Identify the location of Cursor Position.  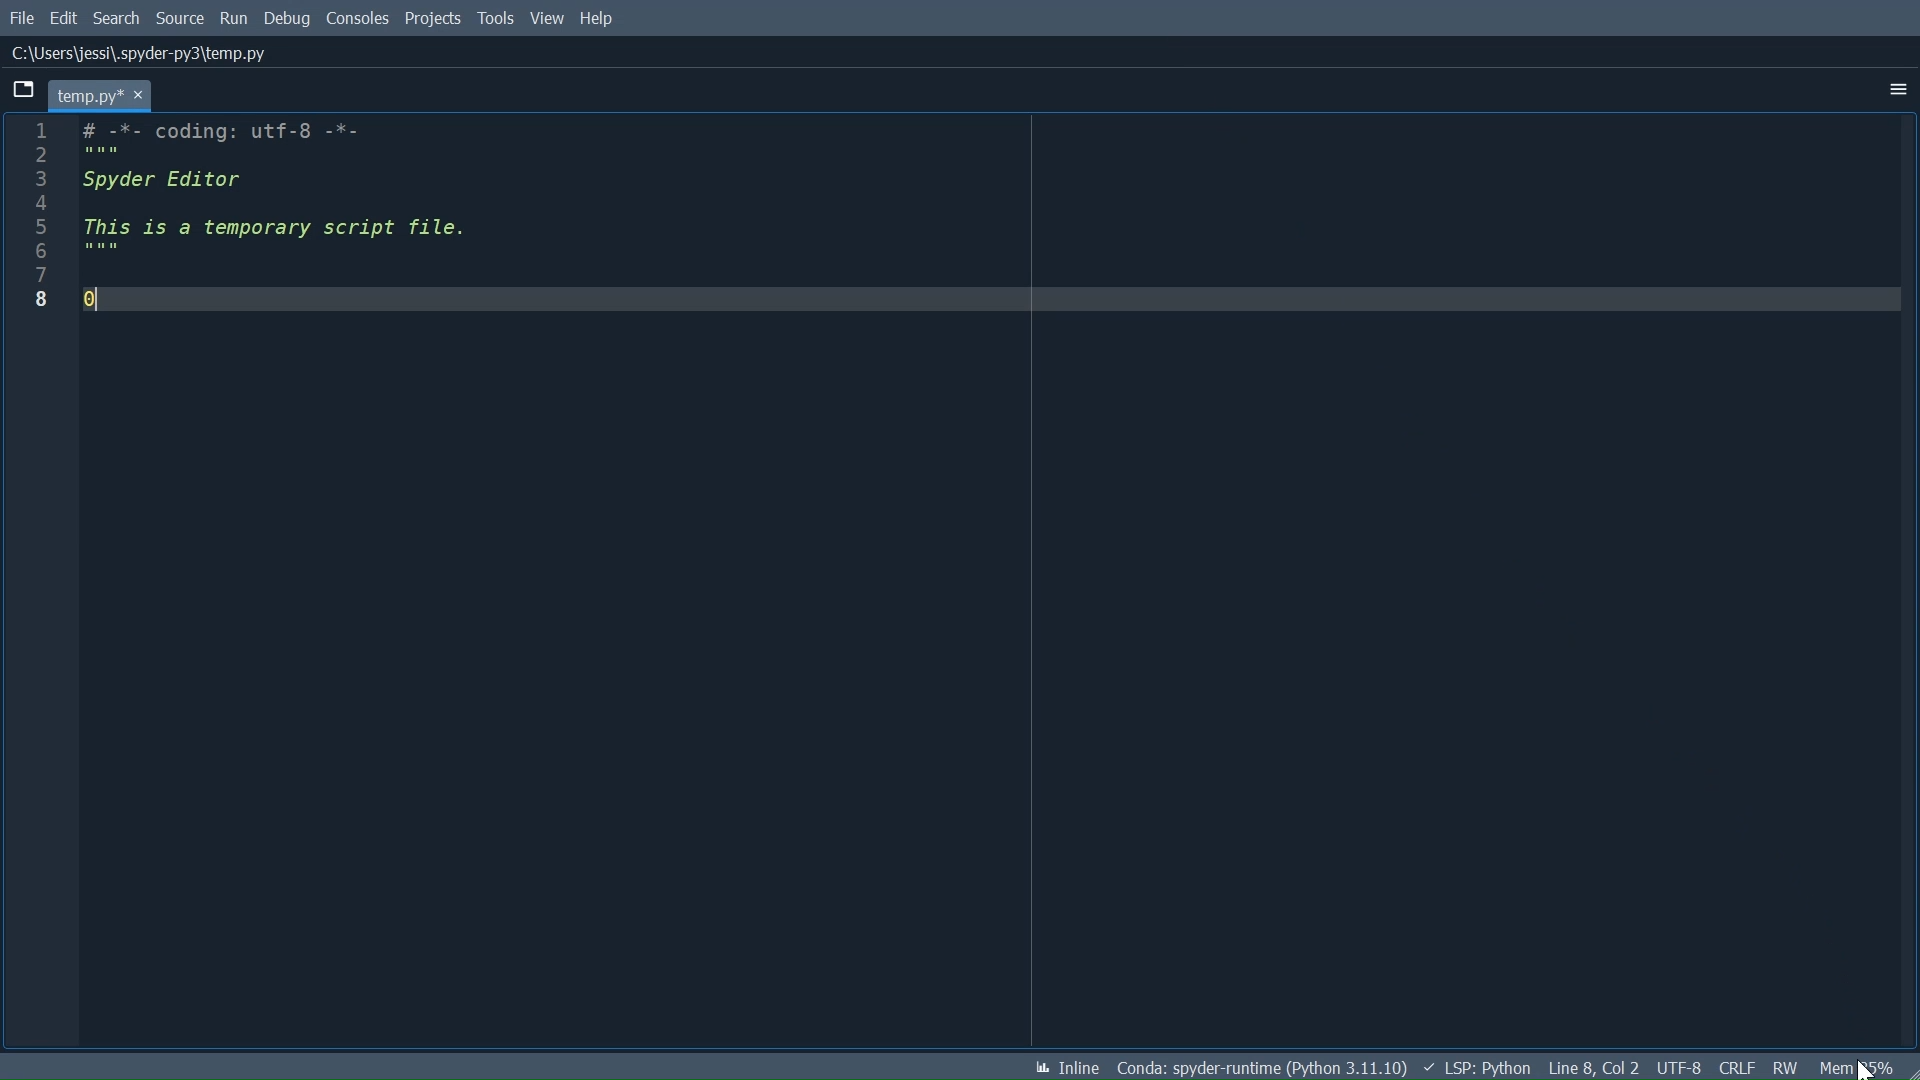
(1592, 1067).